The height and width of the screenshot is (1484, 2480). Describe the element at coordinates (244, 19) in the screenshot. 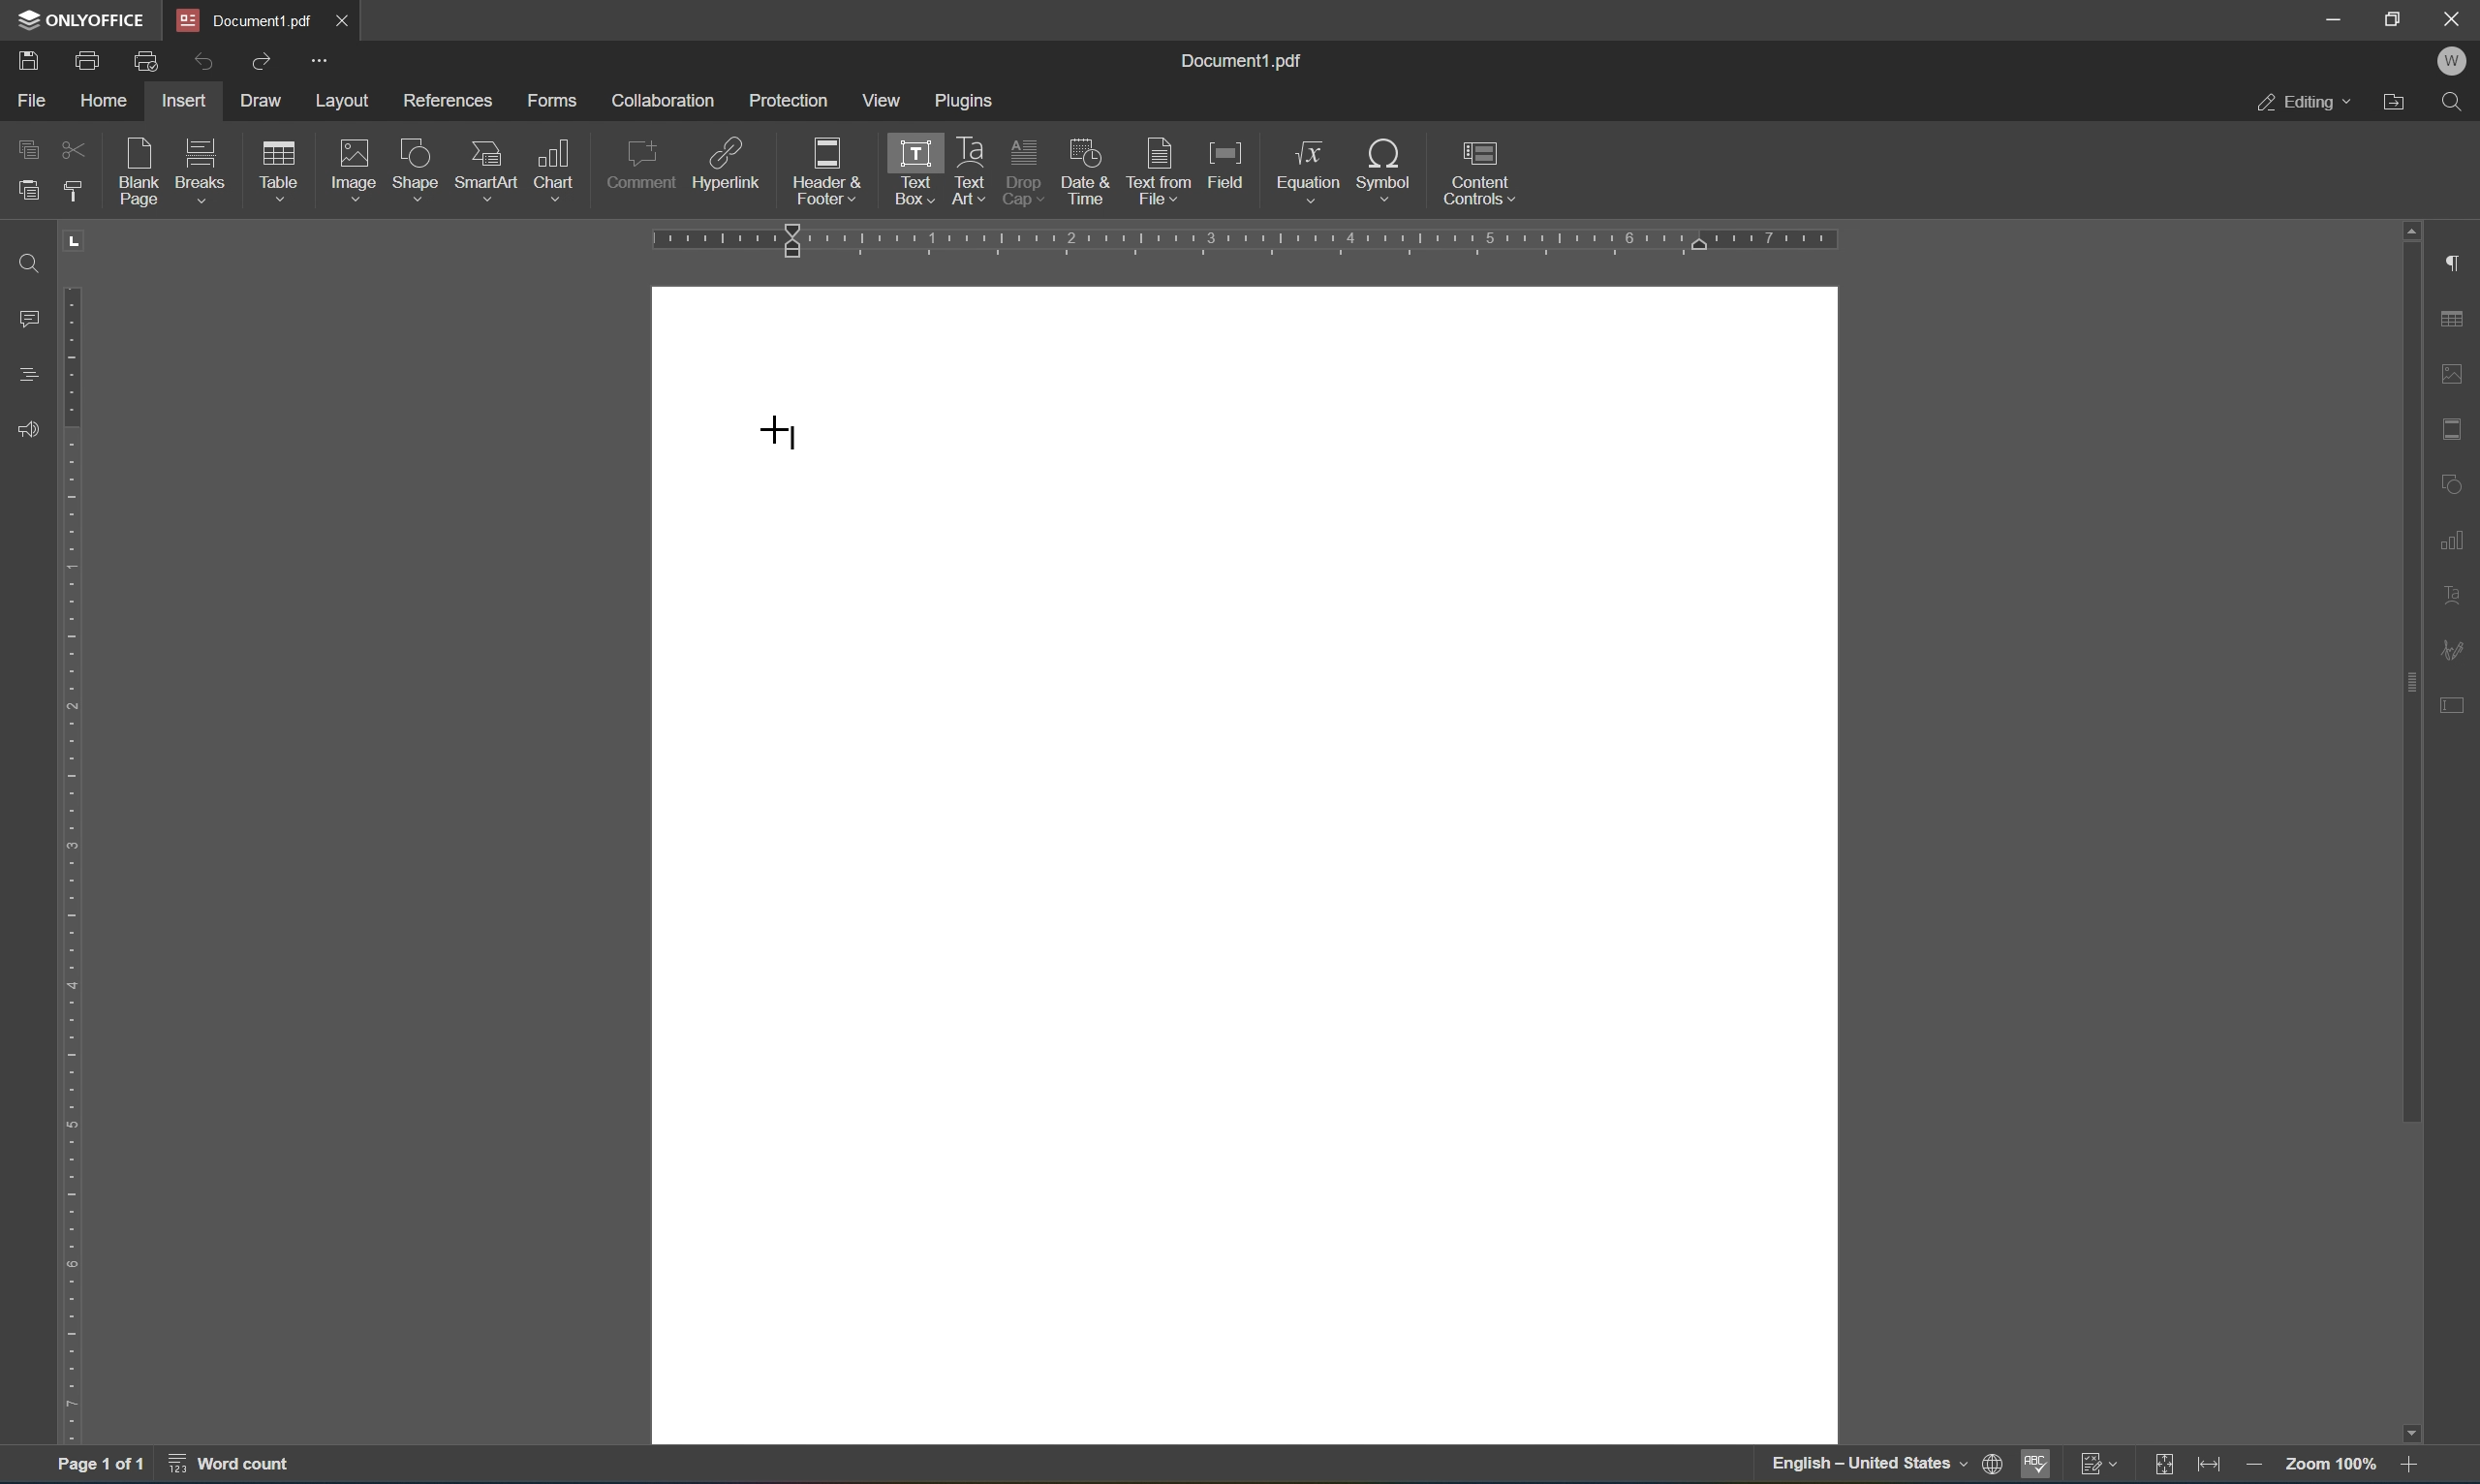

I see `Document1.pdf` at that location.